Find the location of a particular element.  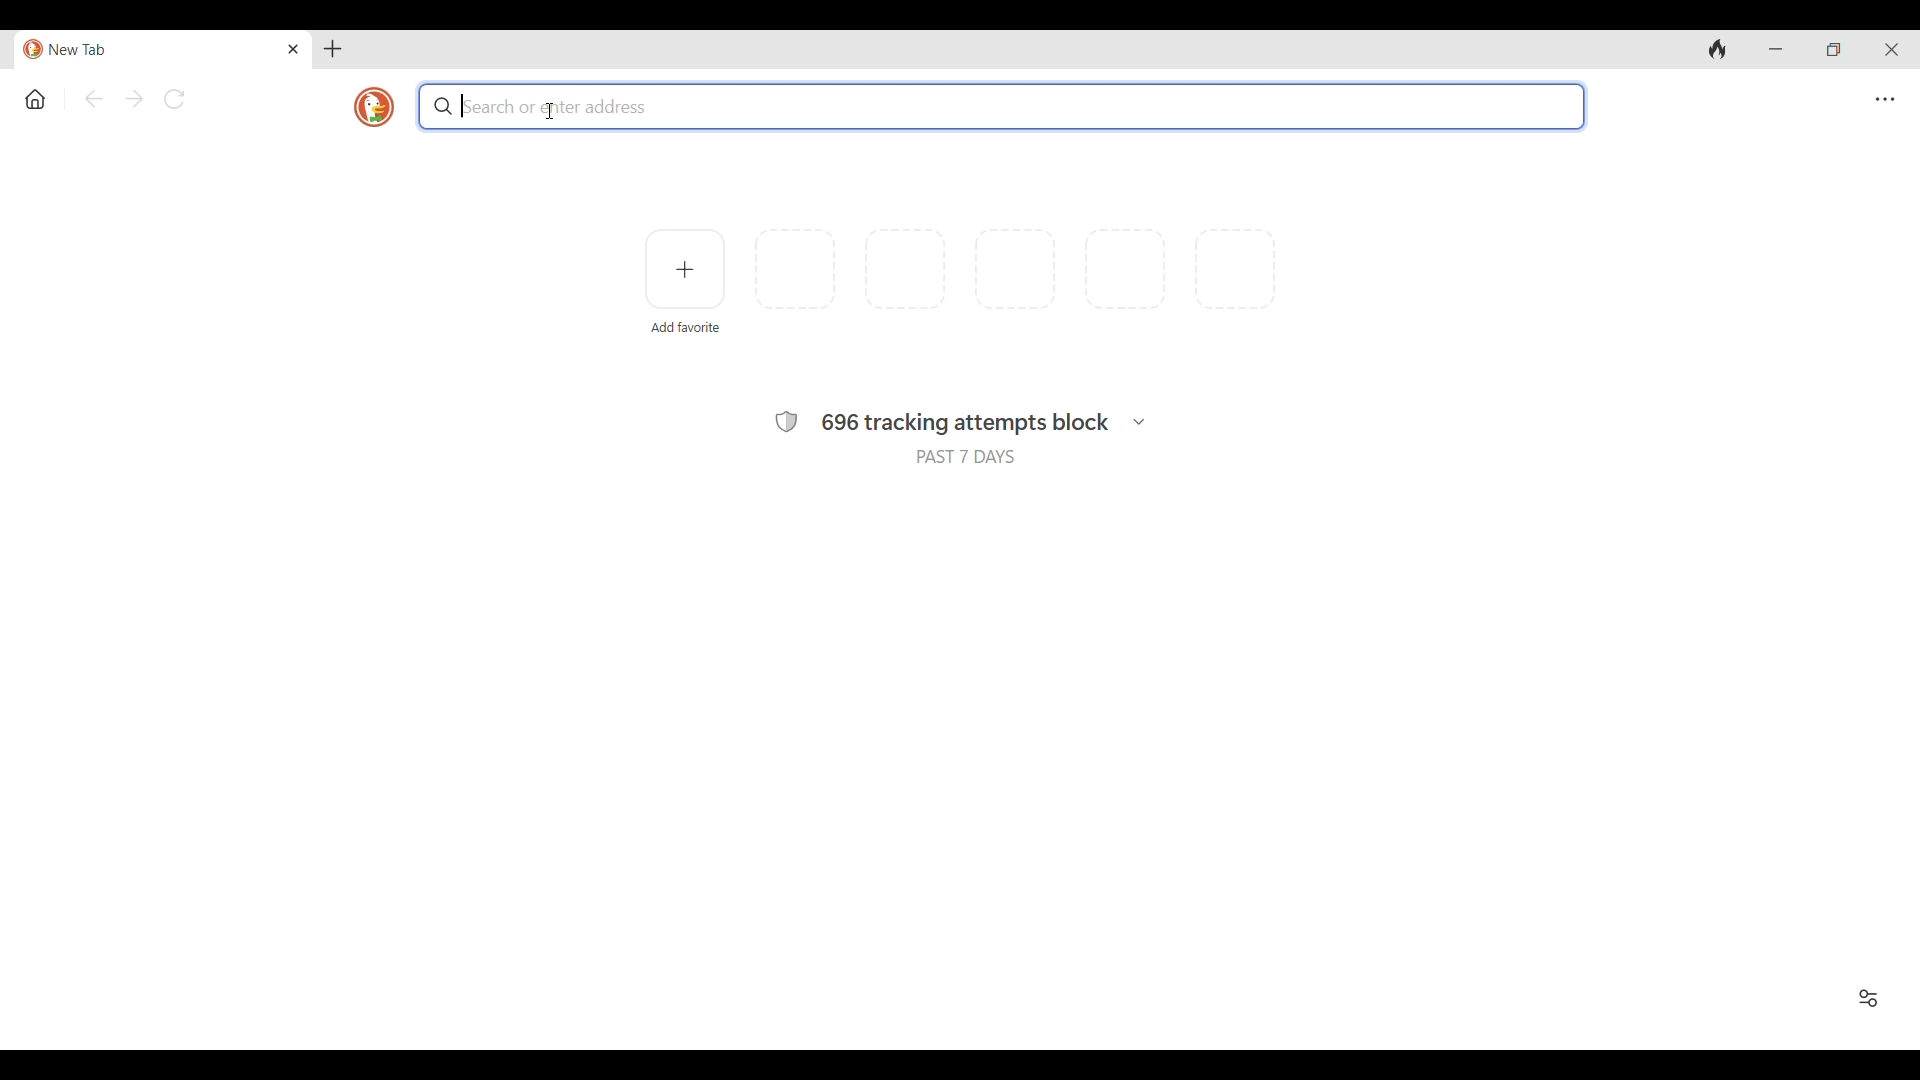

Go back is located at coordinates (94, 99).